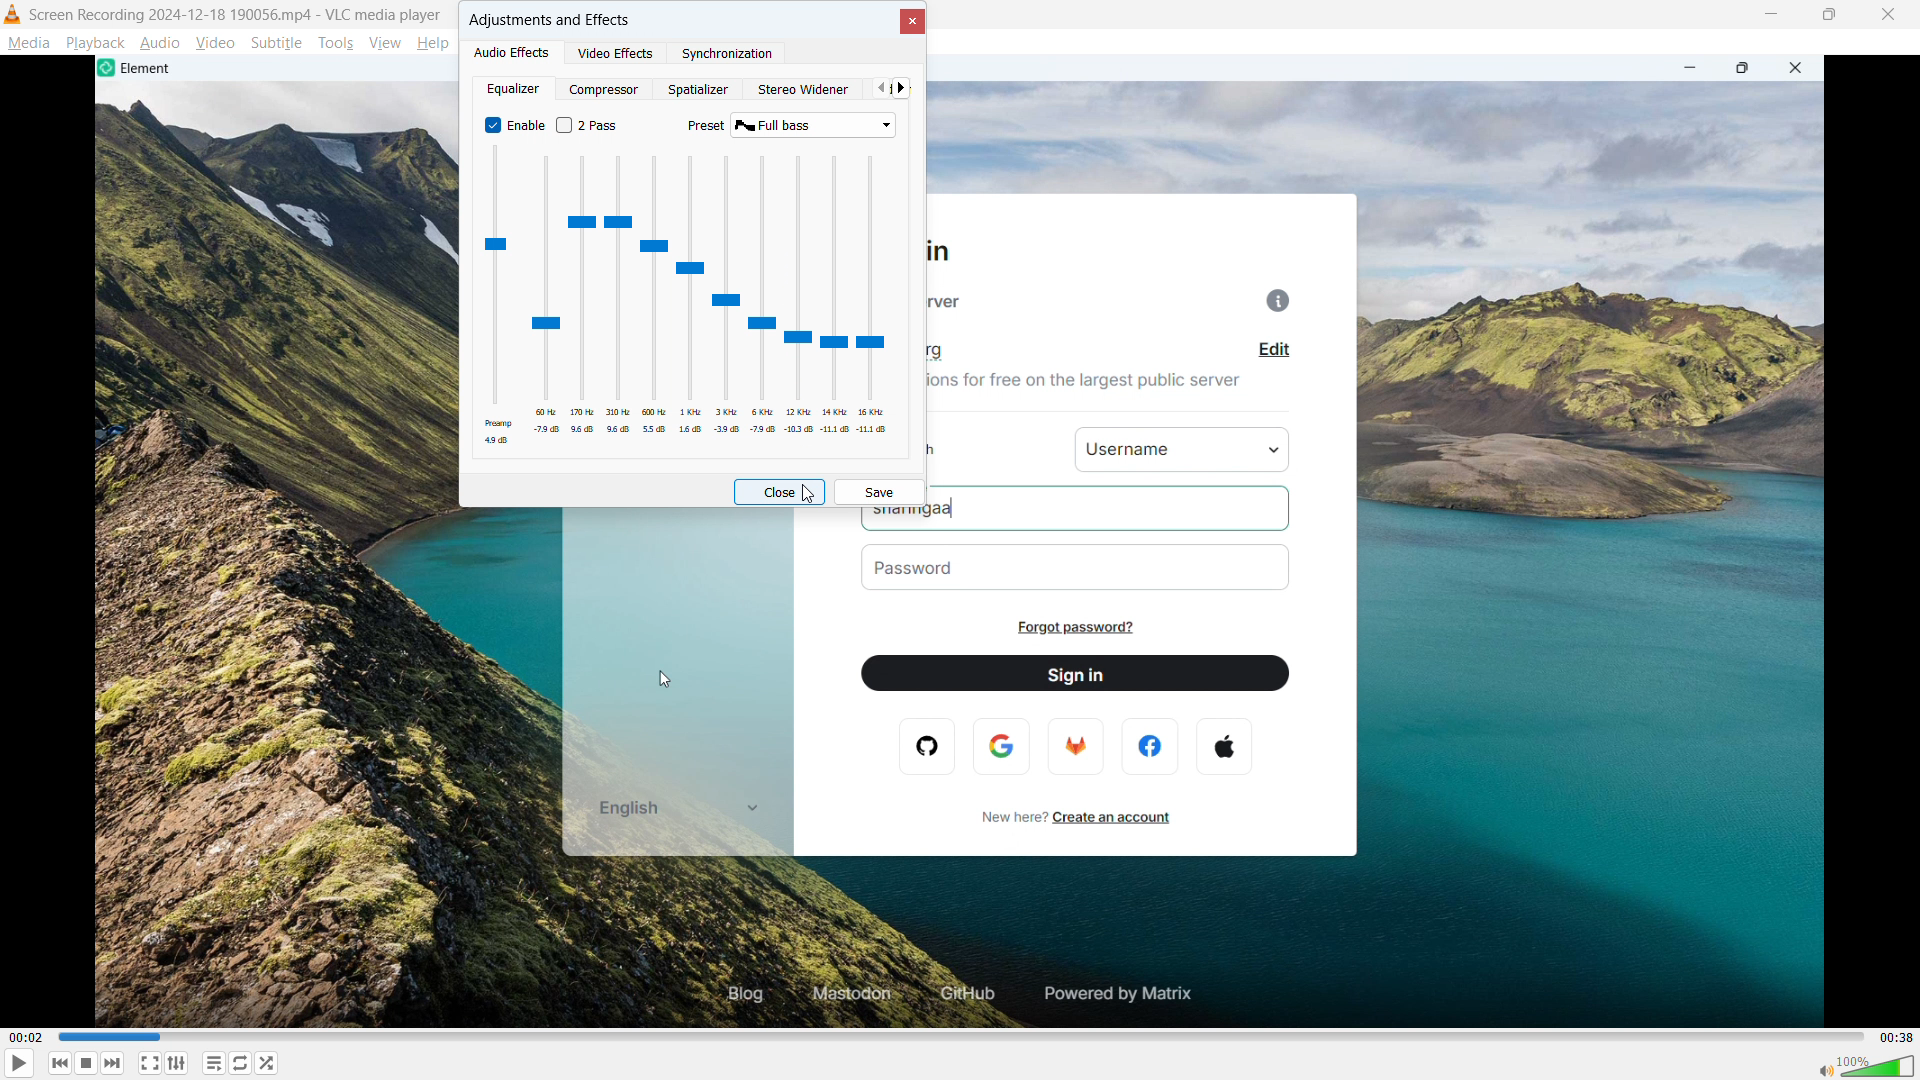  Describe the element at coordinates (691, 297) in the screenshot. I see `Adjust 1 kilohertz` at that location.